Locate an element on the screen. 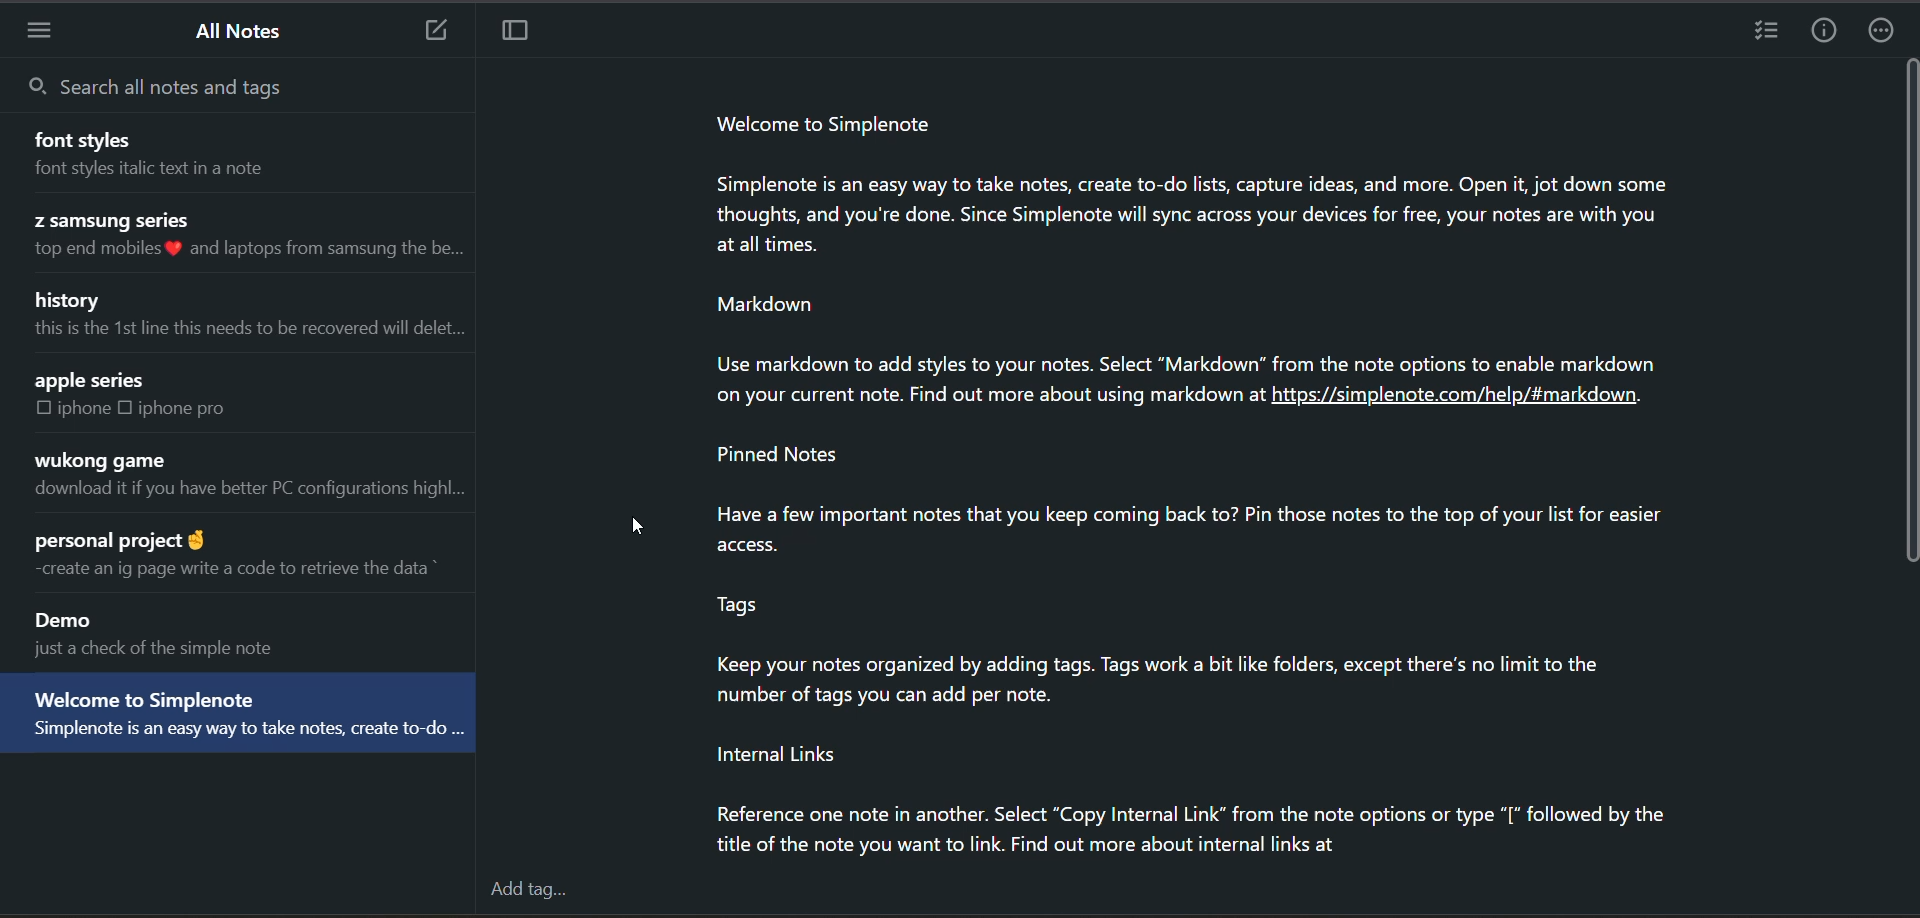 Image resolution: width=1920 pixels, height=918 pixels. personal project is located at coordinates (124, 542).